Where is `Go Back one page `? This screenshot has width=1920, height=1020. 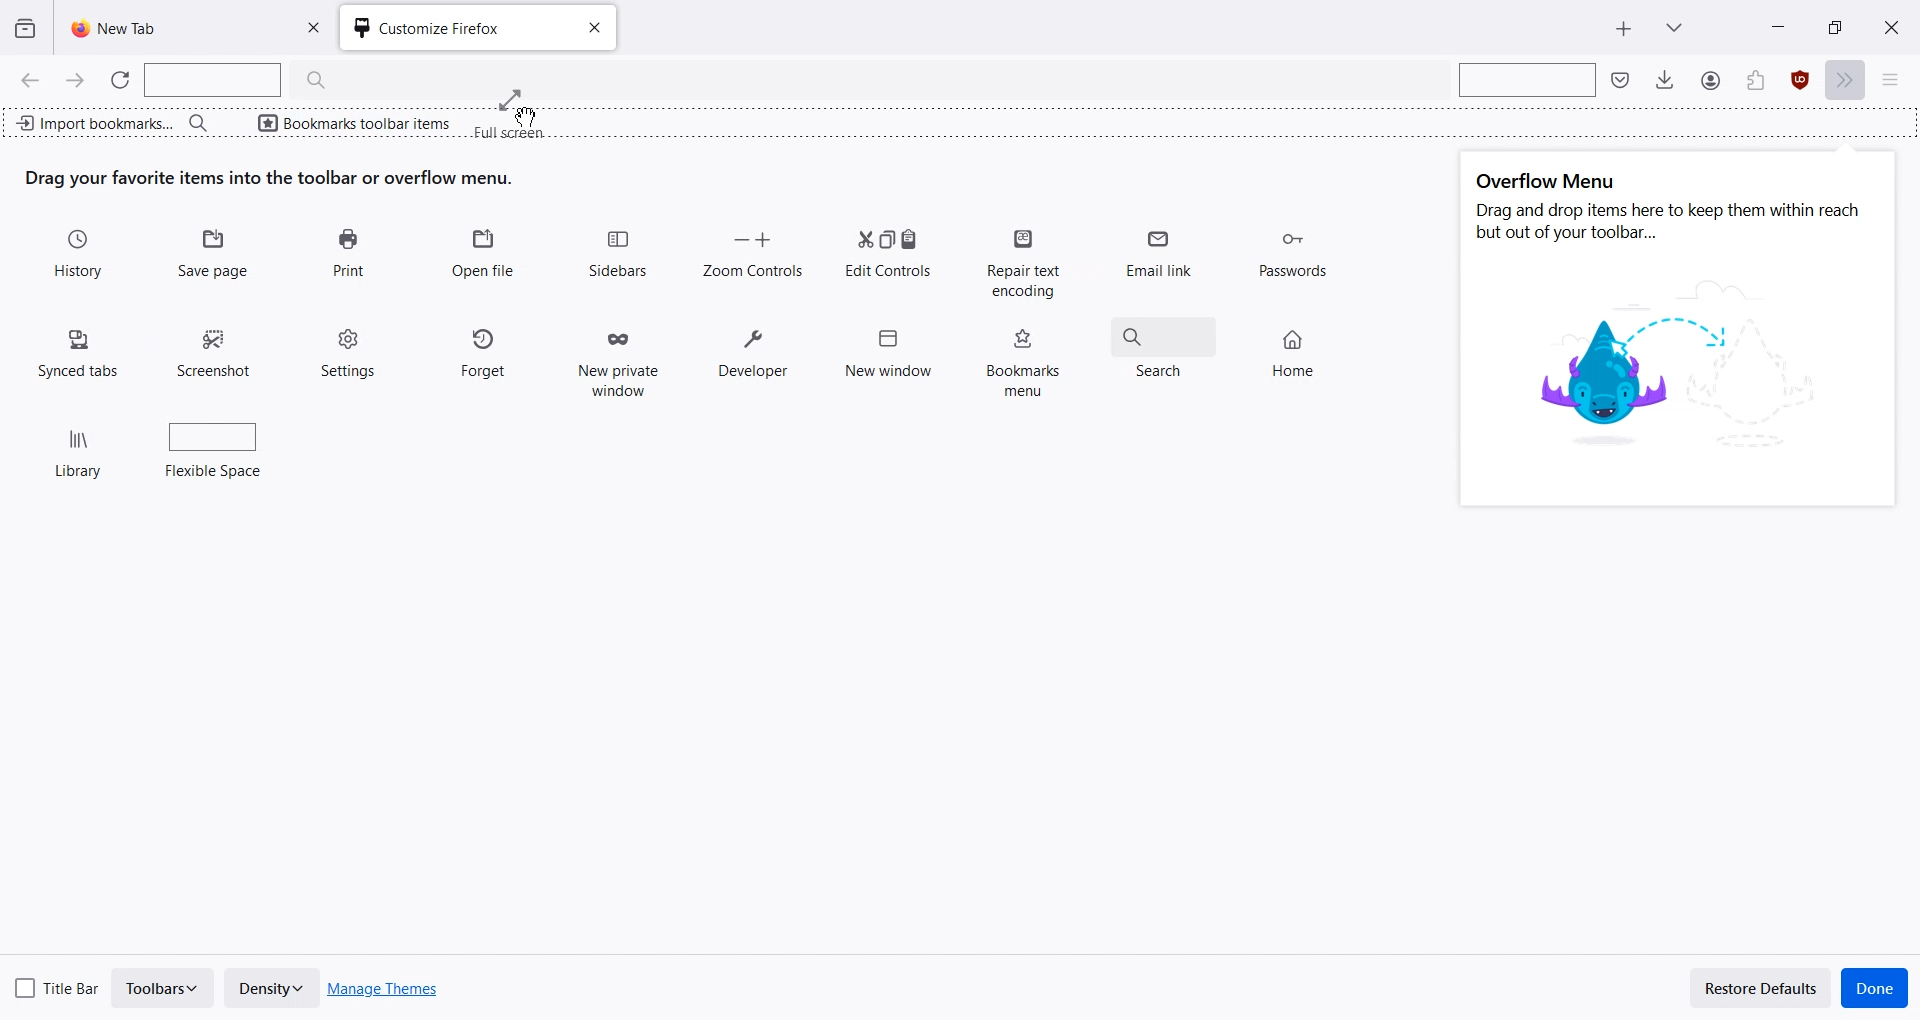 Go Back one page  is located at coordinates (28, 79).